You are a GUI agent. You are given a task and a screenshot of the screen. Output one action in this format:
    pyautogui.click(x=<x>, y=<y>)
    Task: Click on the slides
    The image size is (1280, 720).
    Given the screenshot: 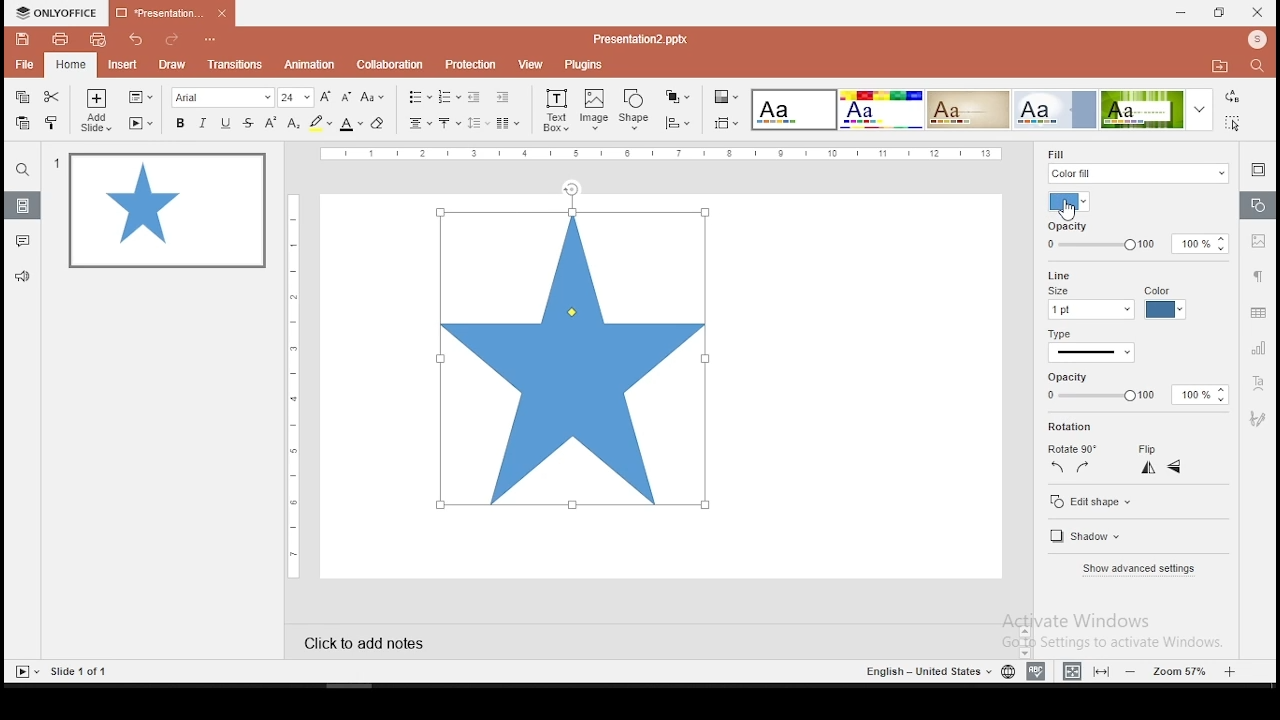 What is the action you would take?
    pyautogui.click(x=21, y=205)
    